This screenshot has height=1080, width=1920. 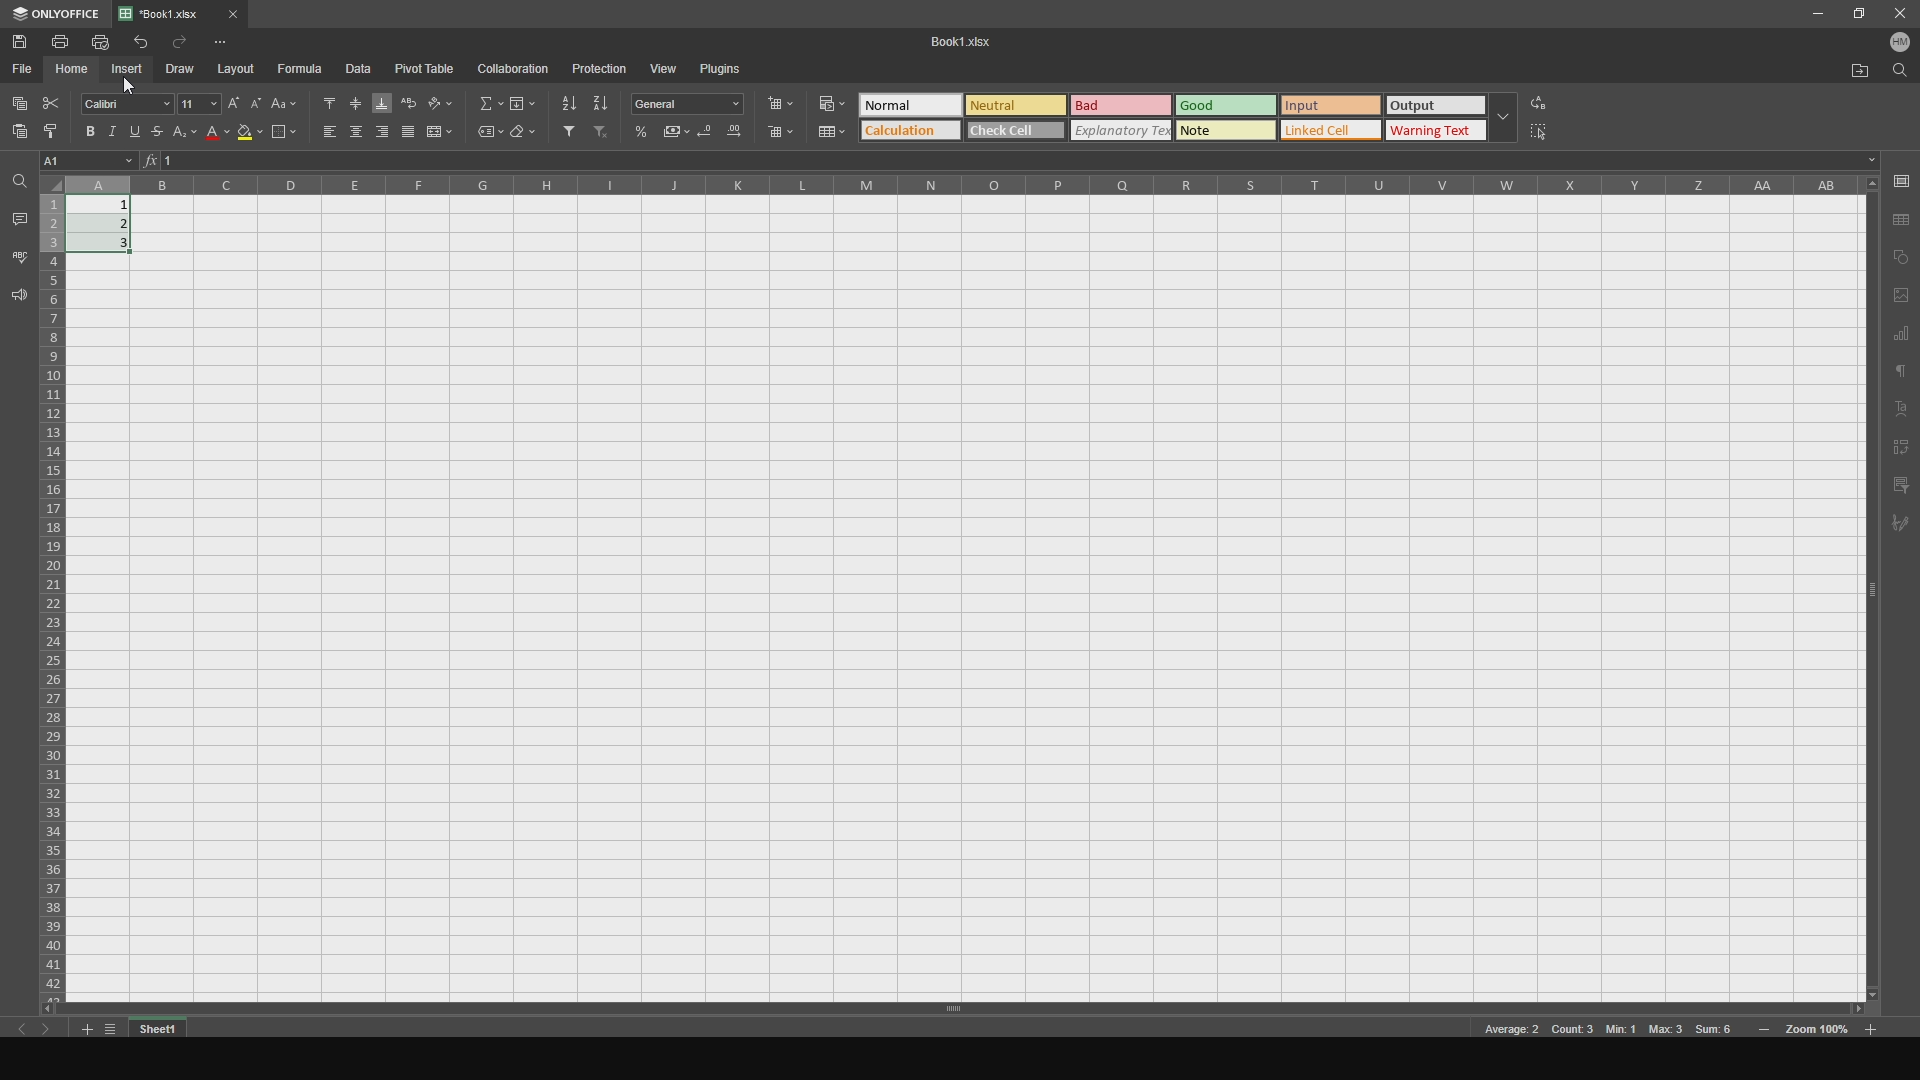 What do you see at coordinates (967, 184) in the screenshot?
I see `columns` at bounding box center [967, 184].